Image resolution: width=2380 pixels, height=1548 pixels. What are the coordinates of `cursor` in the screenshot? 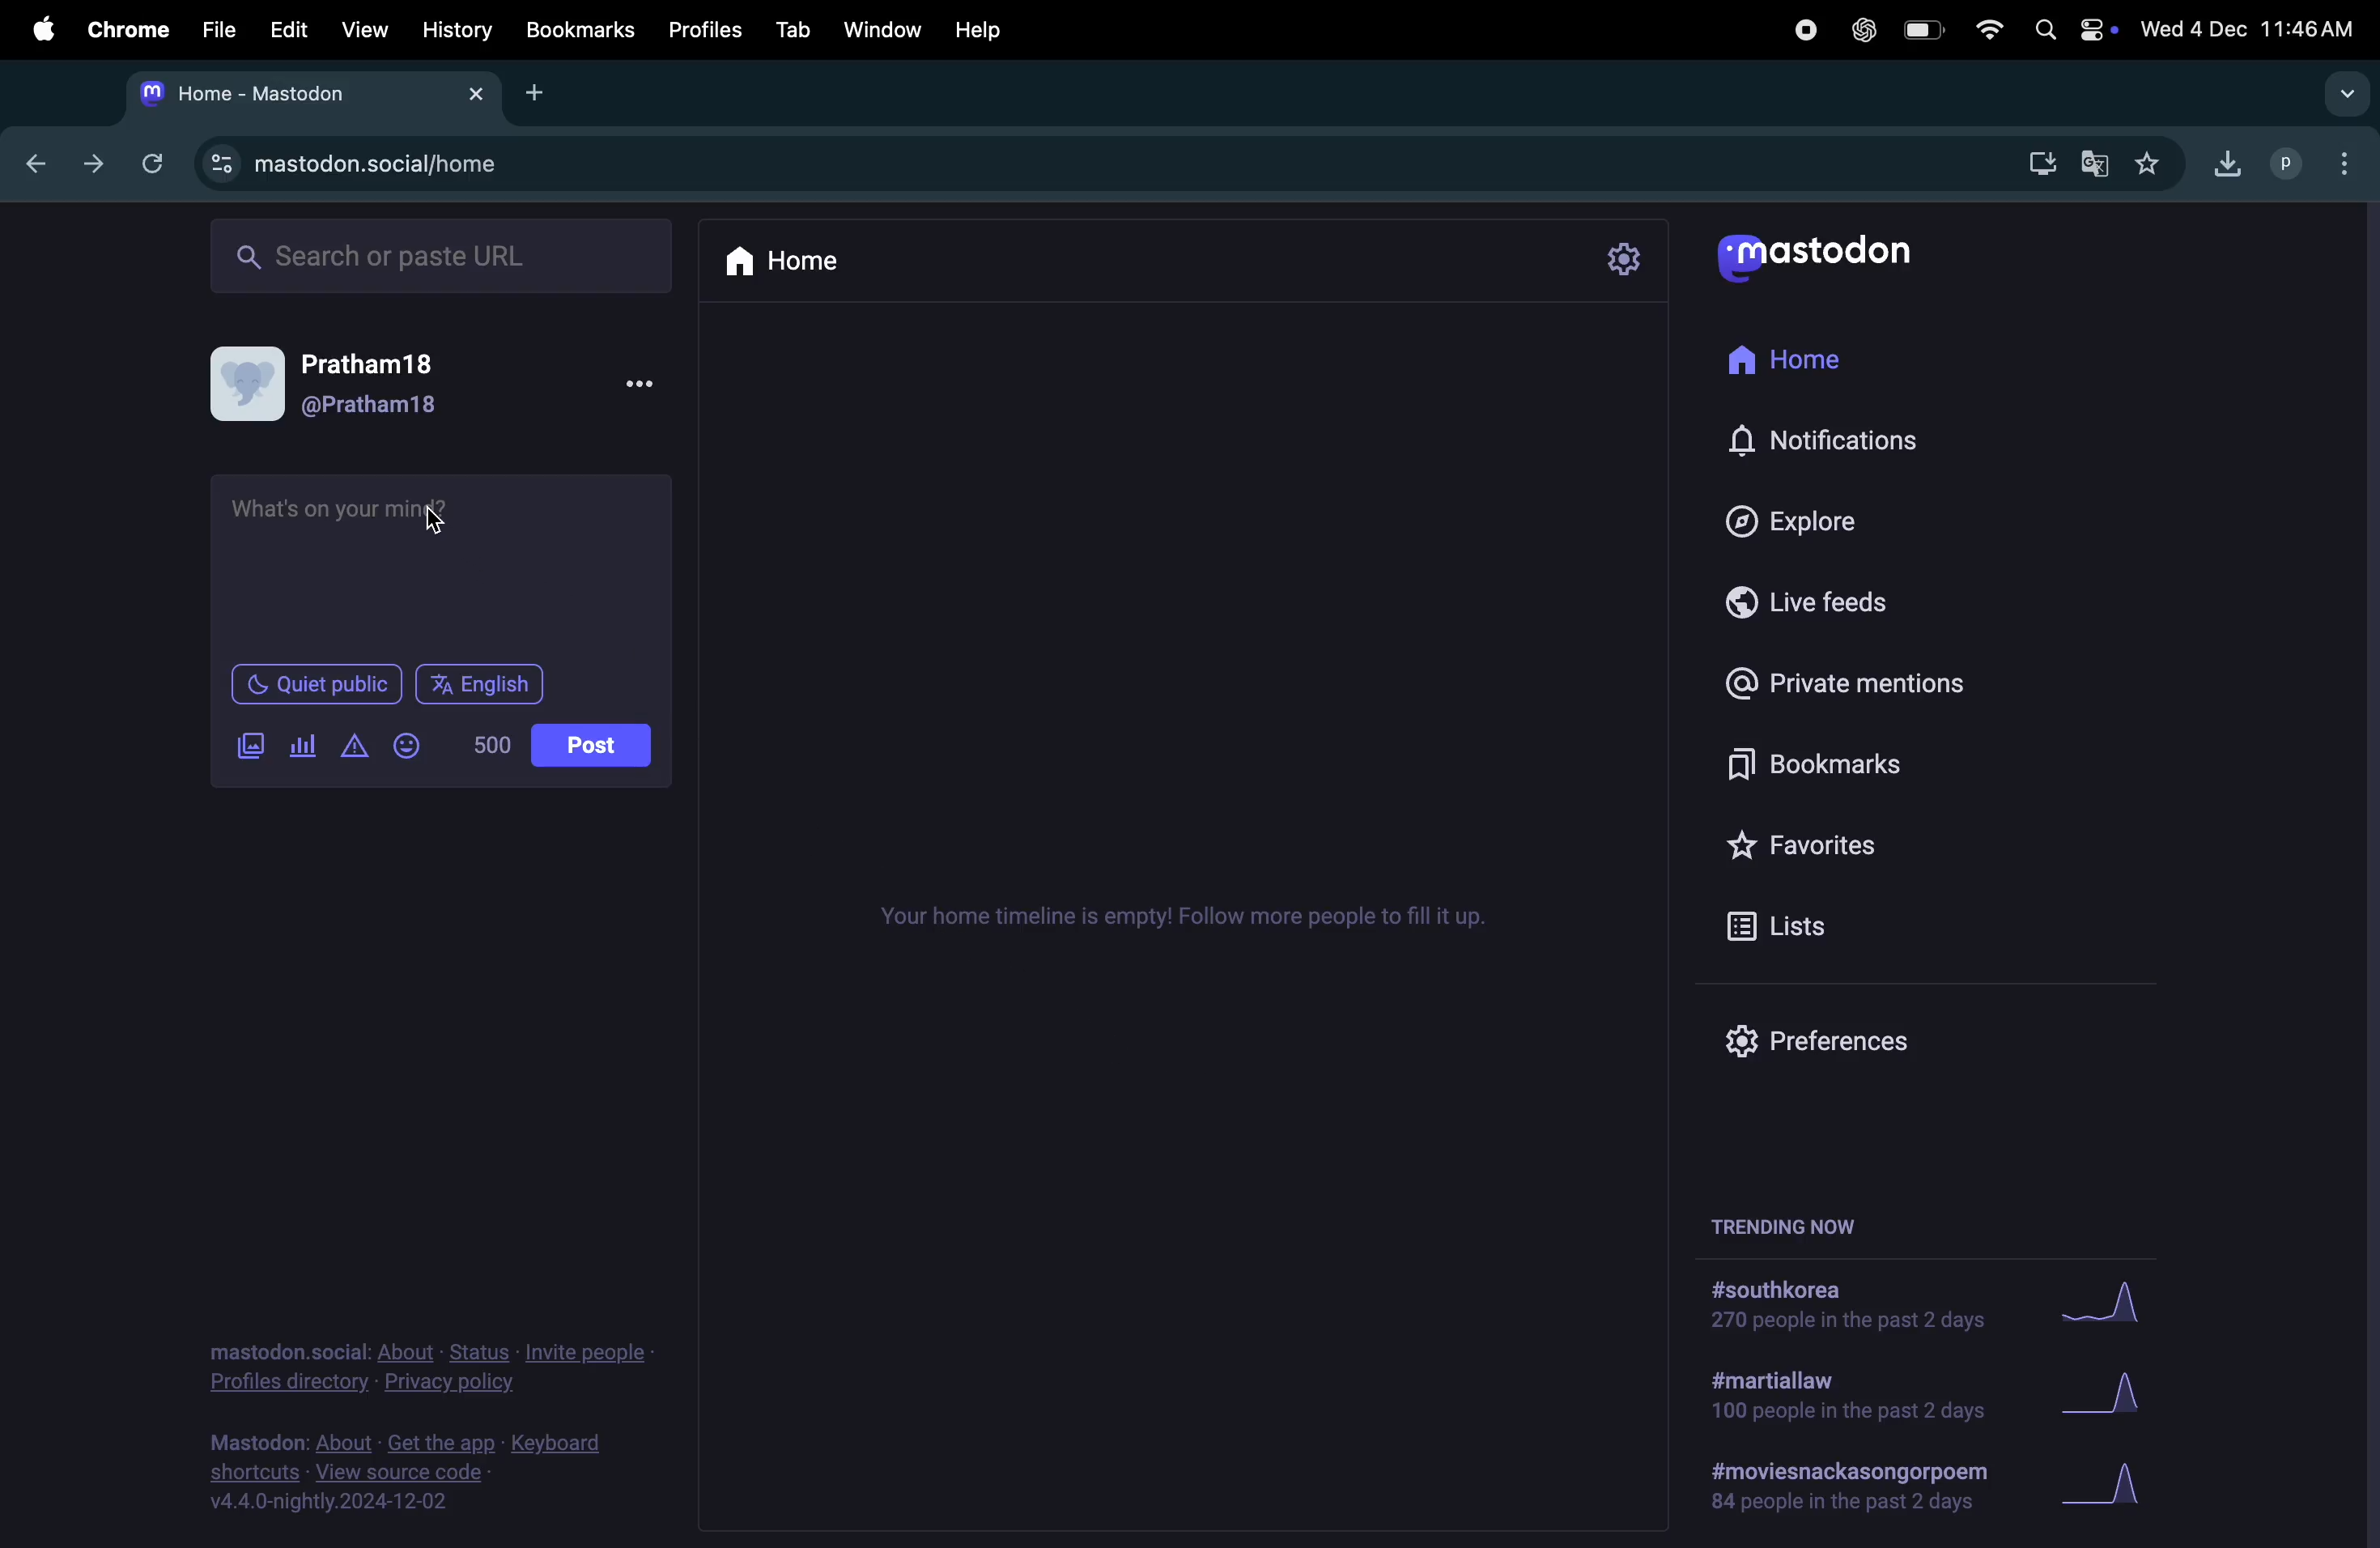 It's located at (446, 527).